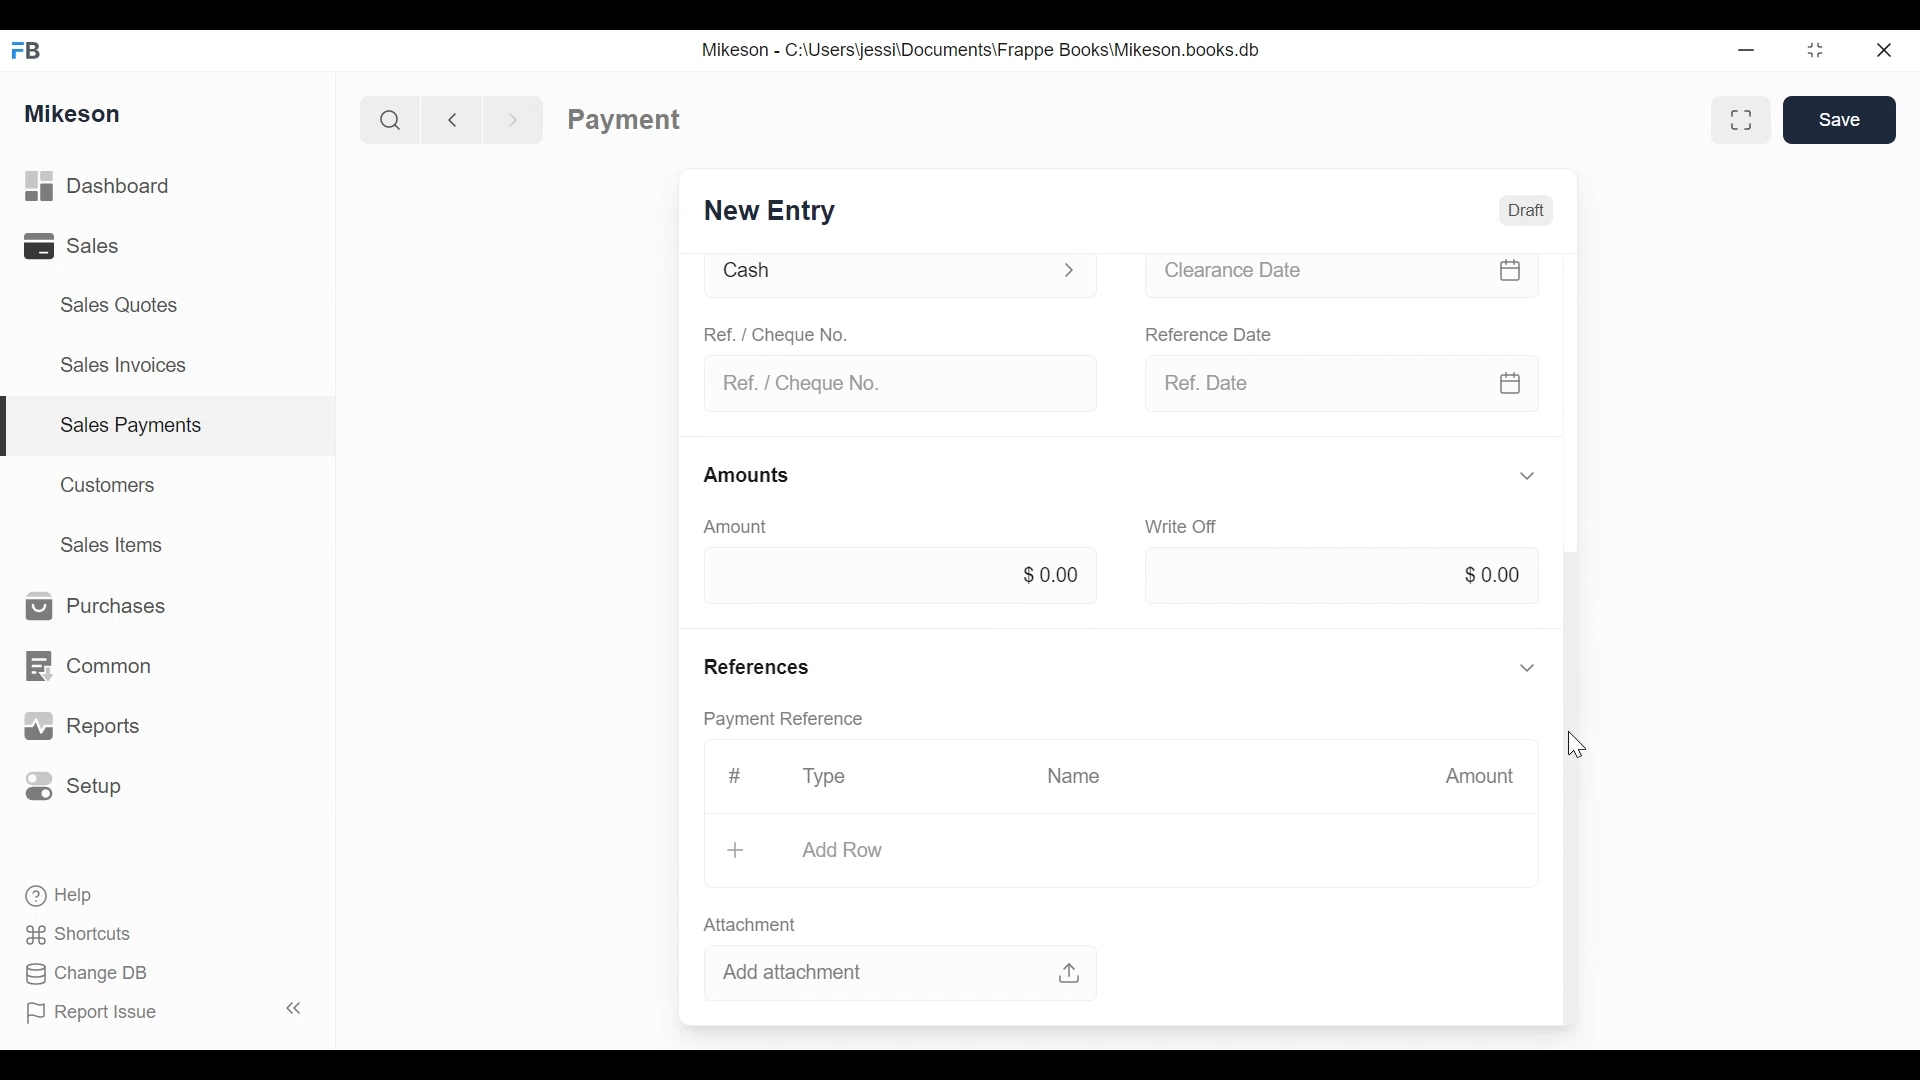 Image resolution: width=1920 pixels, height=1080 pixels. I want to click on Purchases, so click(95, 606).